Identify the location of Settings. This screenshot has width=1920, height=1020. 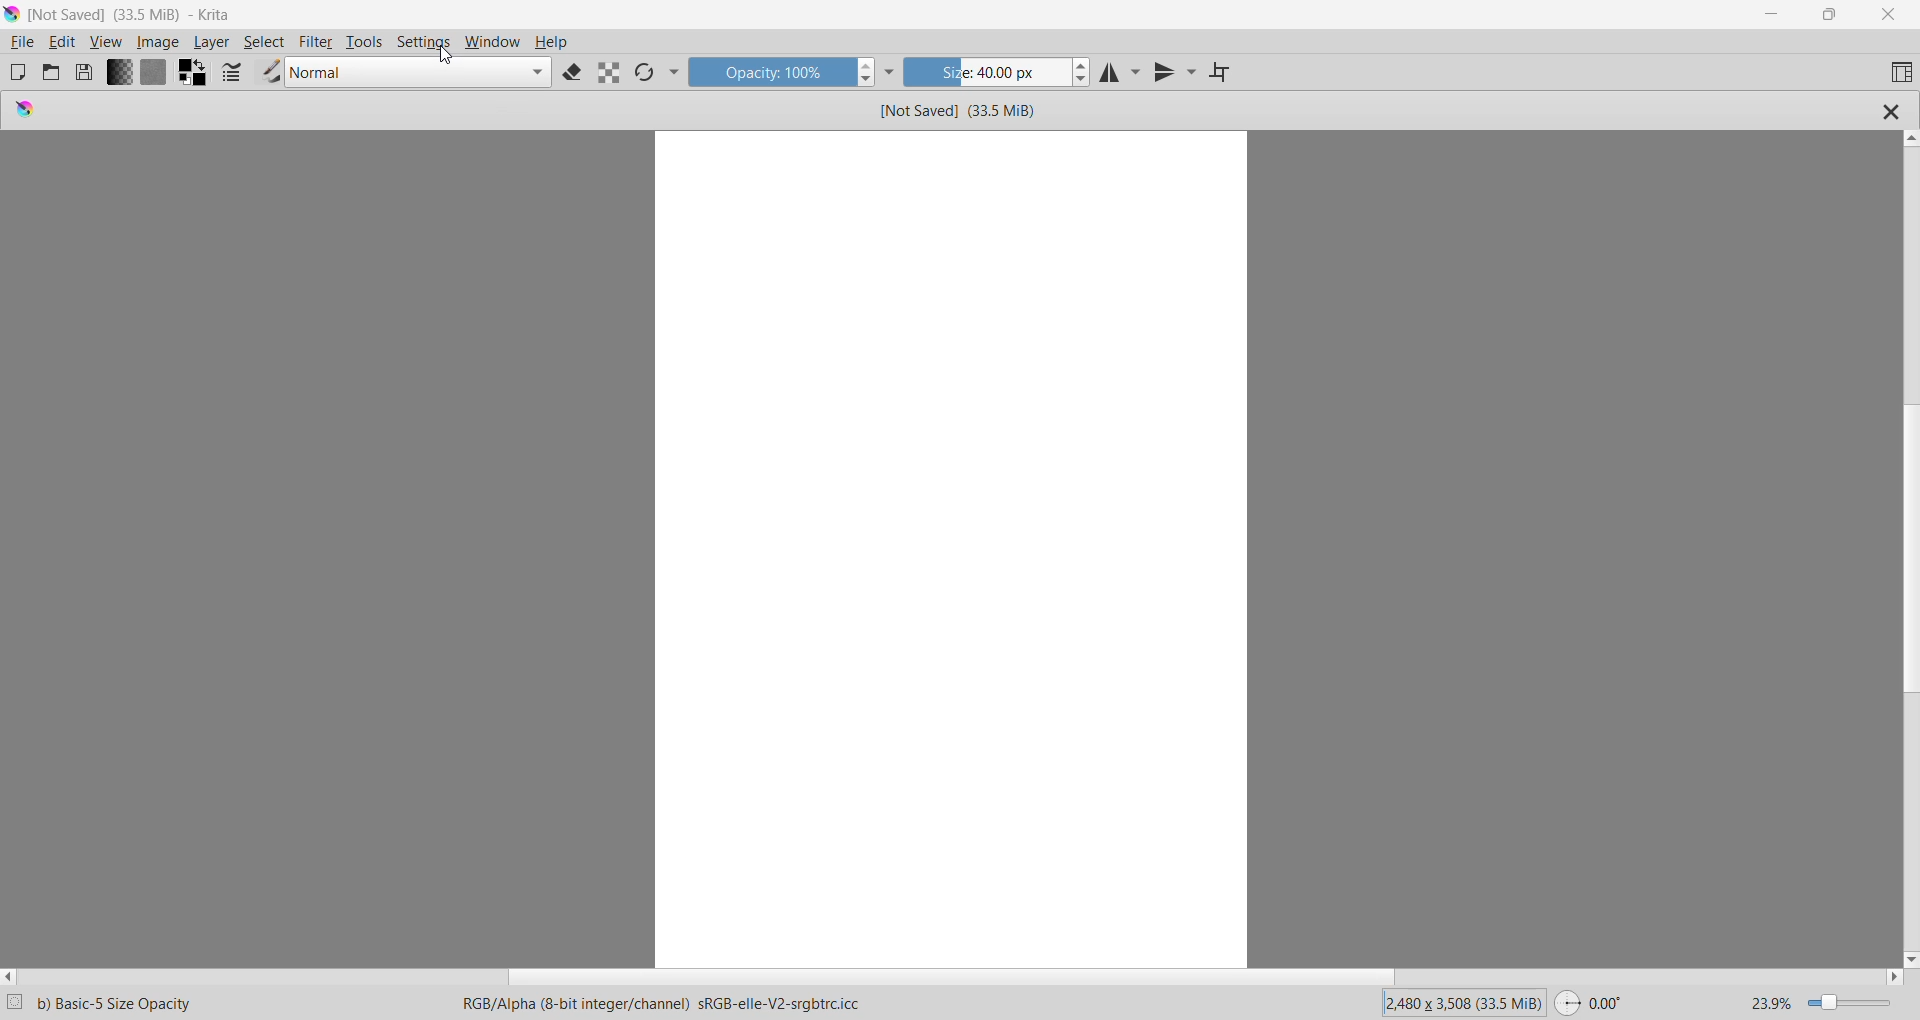
(425, 43).